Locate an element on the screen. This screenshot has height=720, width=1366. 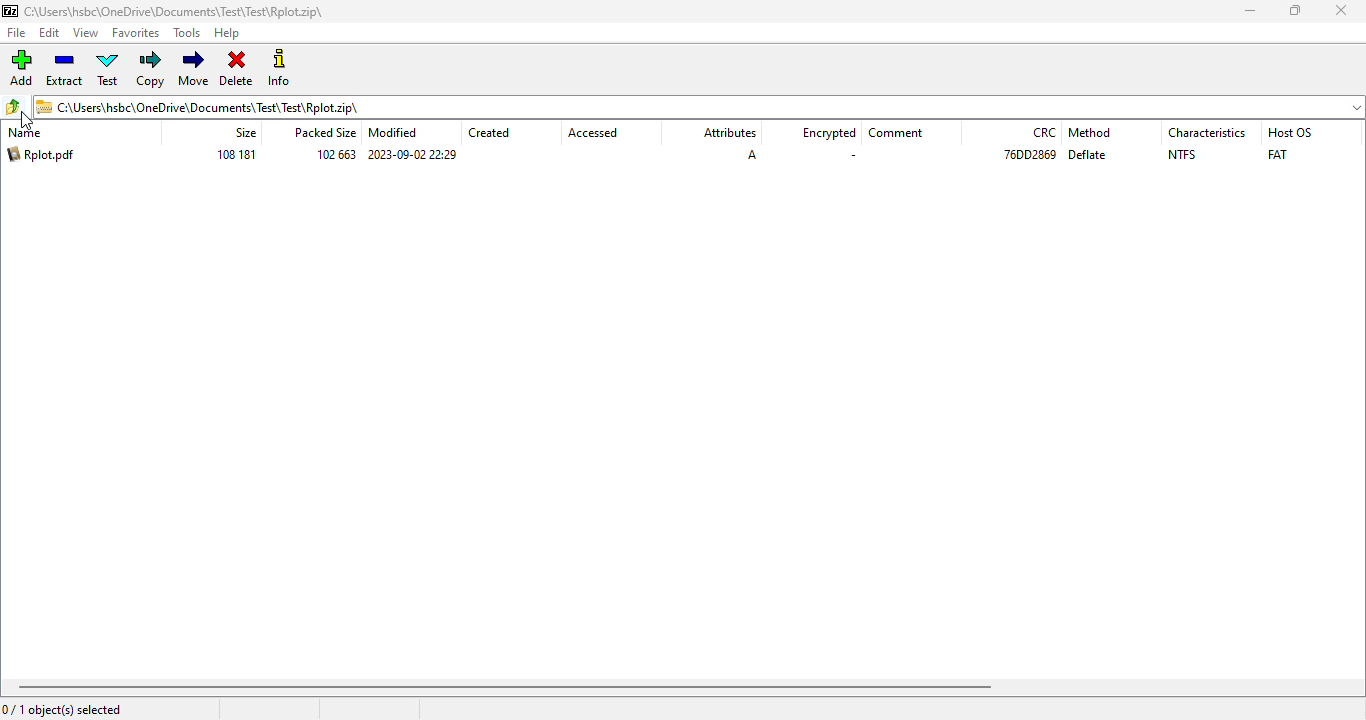
attributes is located at coordinates (730, 133).